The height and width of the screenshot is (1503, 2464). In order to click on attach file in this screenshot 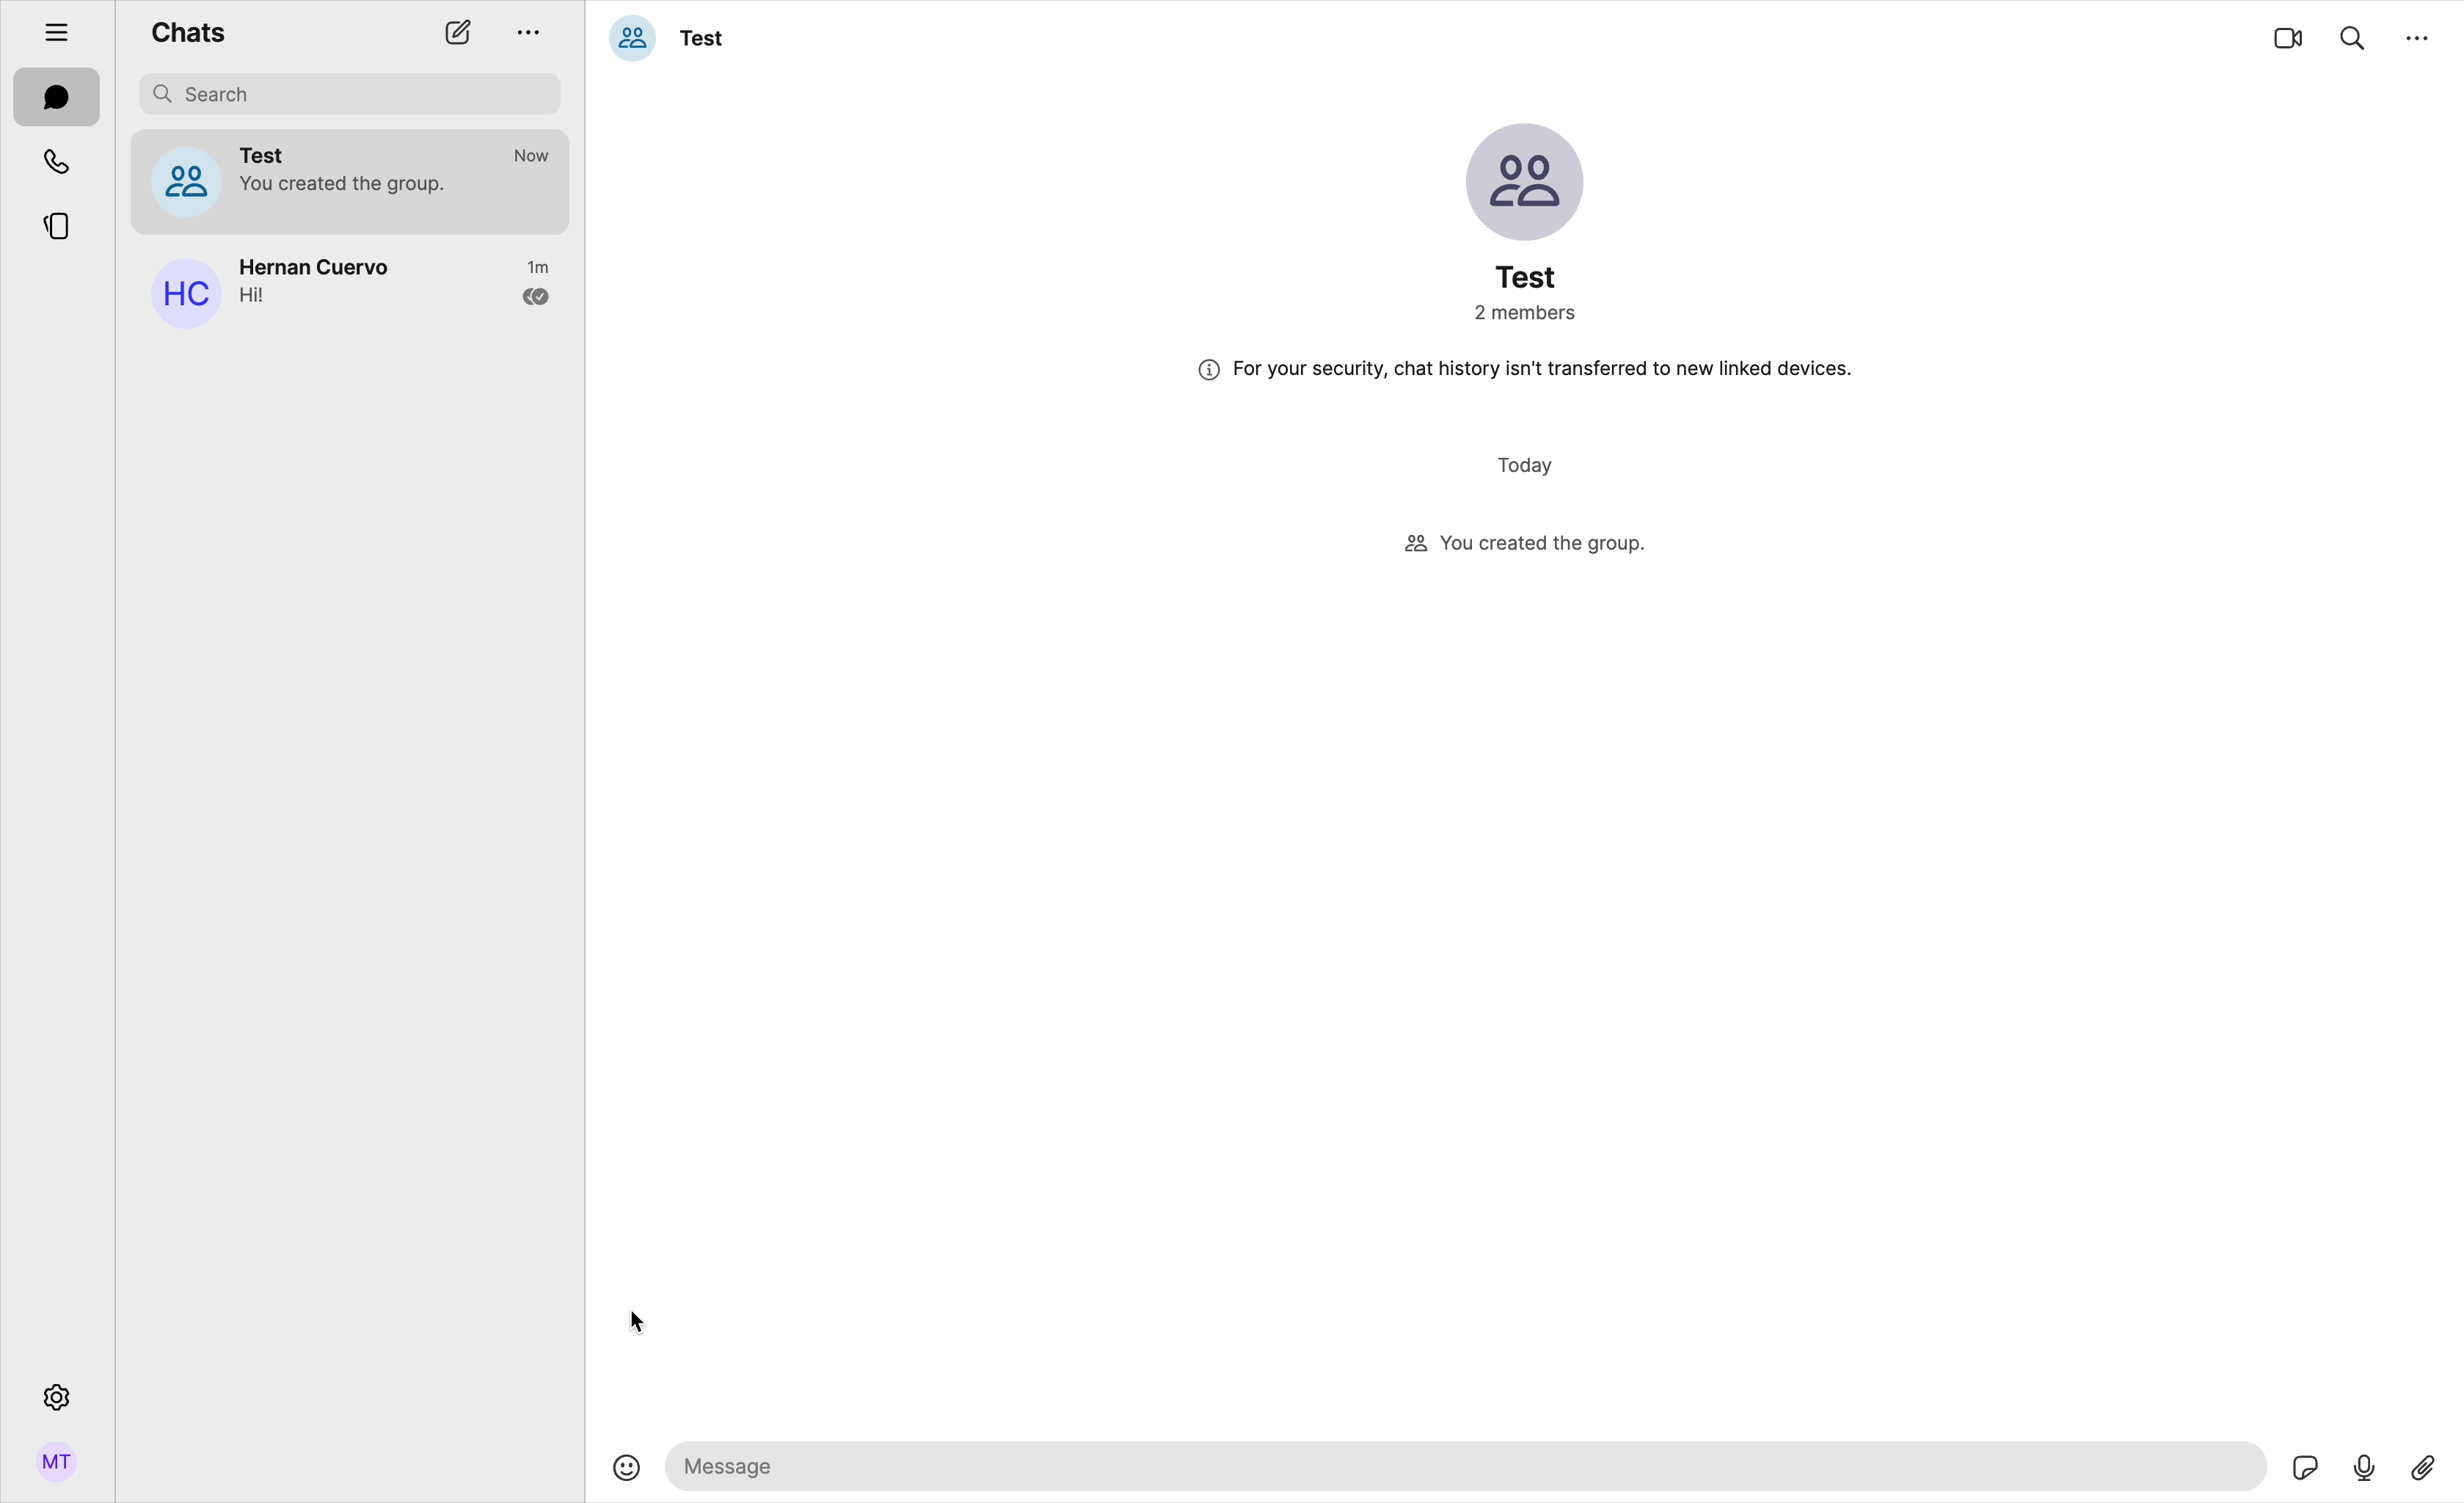, I will do `click(2427, 1465)`.